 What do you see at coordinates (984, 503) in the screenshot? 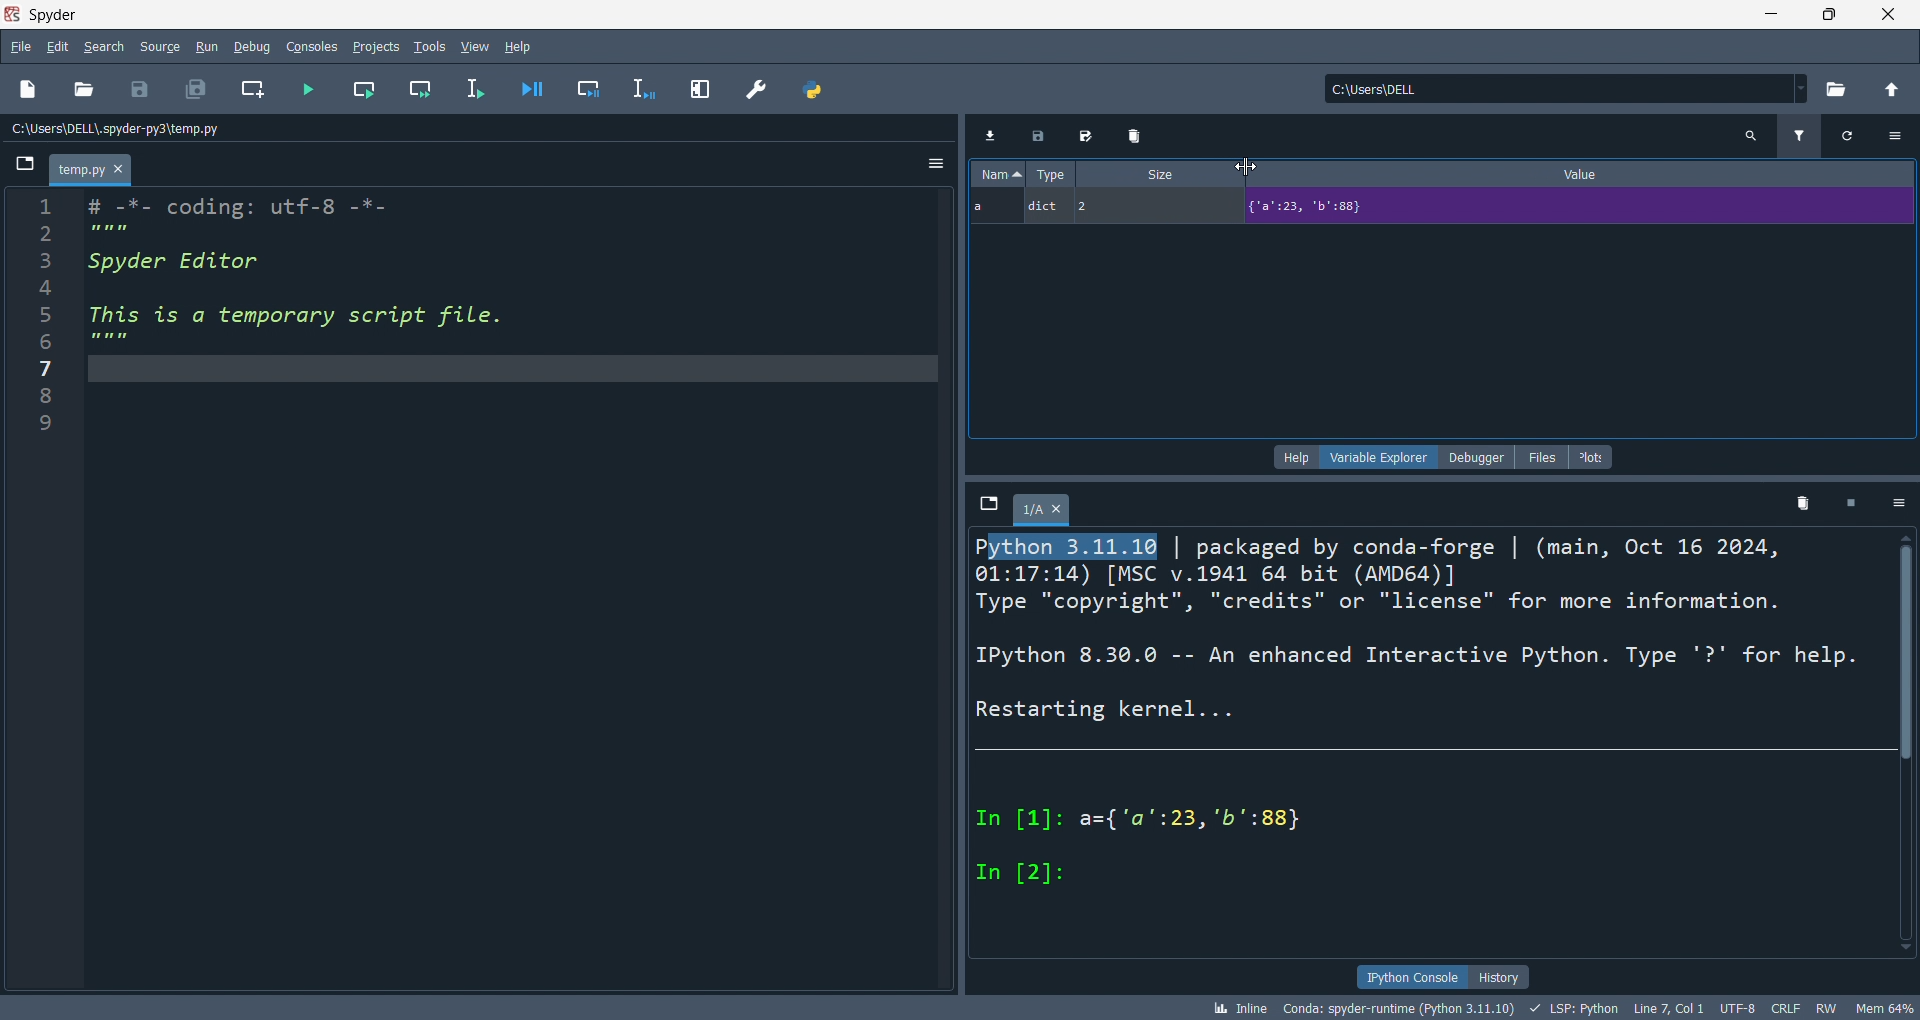
I see `browse tabs` at bounding box center [984, 503].